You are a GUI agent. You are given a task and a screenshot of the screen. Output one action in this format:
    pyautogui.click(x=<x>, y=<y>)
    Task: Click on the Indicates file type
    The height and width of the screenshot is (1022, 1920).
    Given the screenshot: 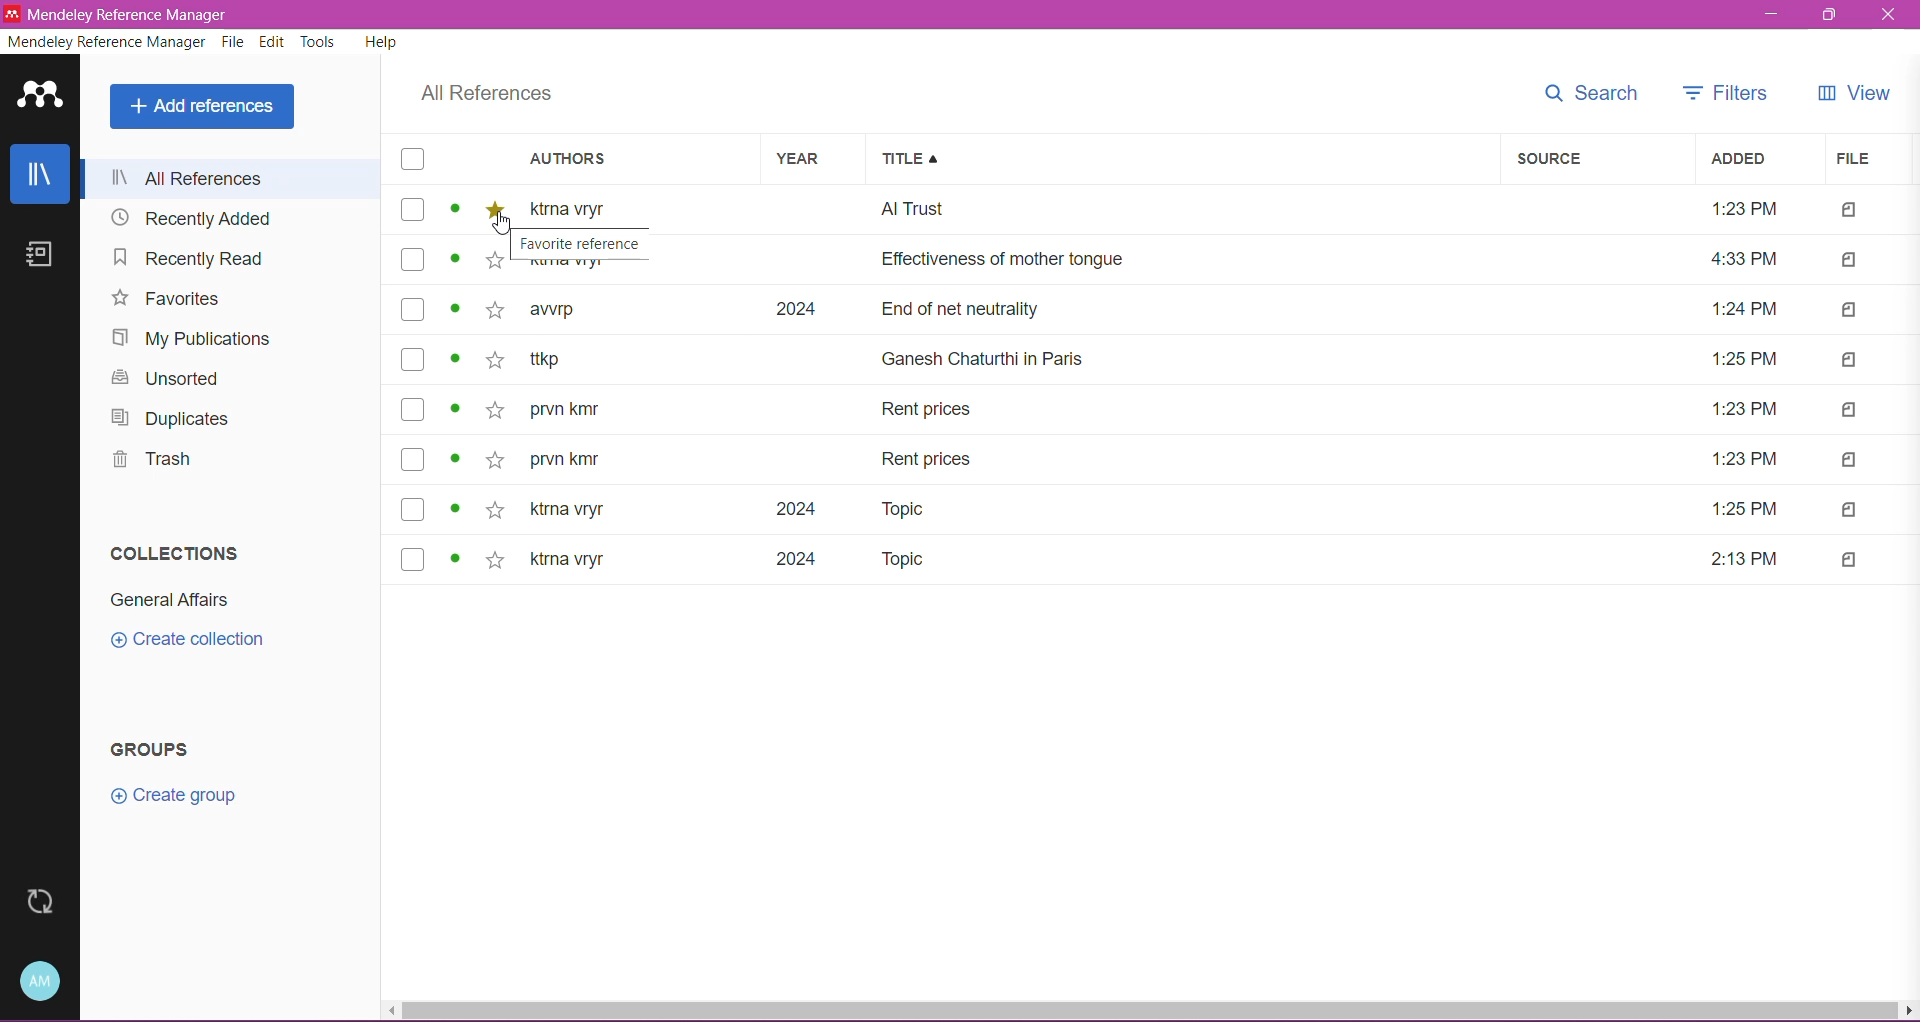 What is the action you would take?
    pyautogui.click(x=1850, y=560)
    